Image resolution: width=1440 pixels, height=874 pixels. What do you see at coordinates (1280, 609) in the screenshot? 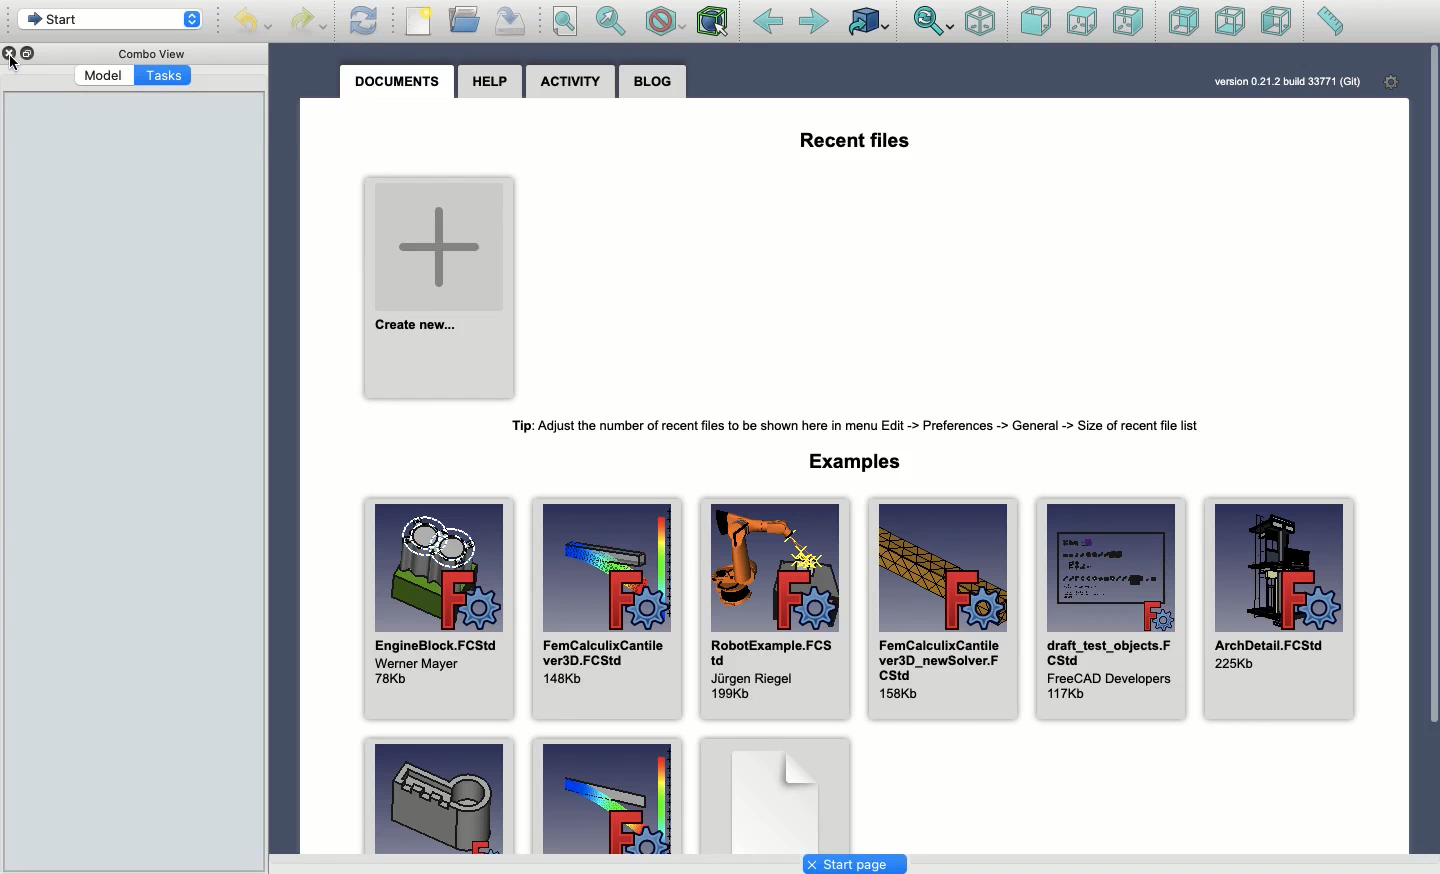
I see `ArchDetail.FCStd` at bounding box center [1280, 609].